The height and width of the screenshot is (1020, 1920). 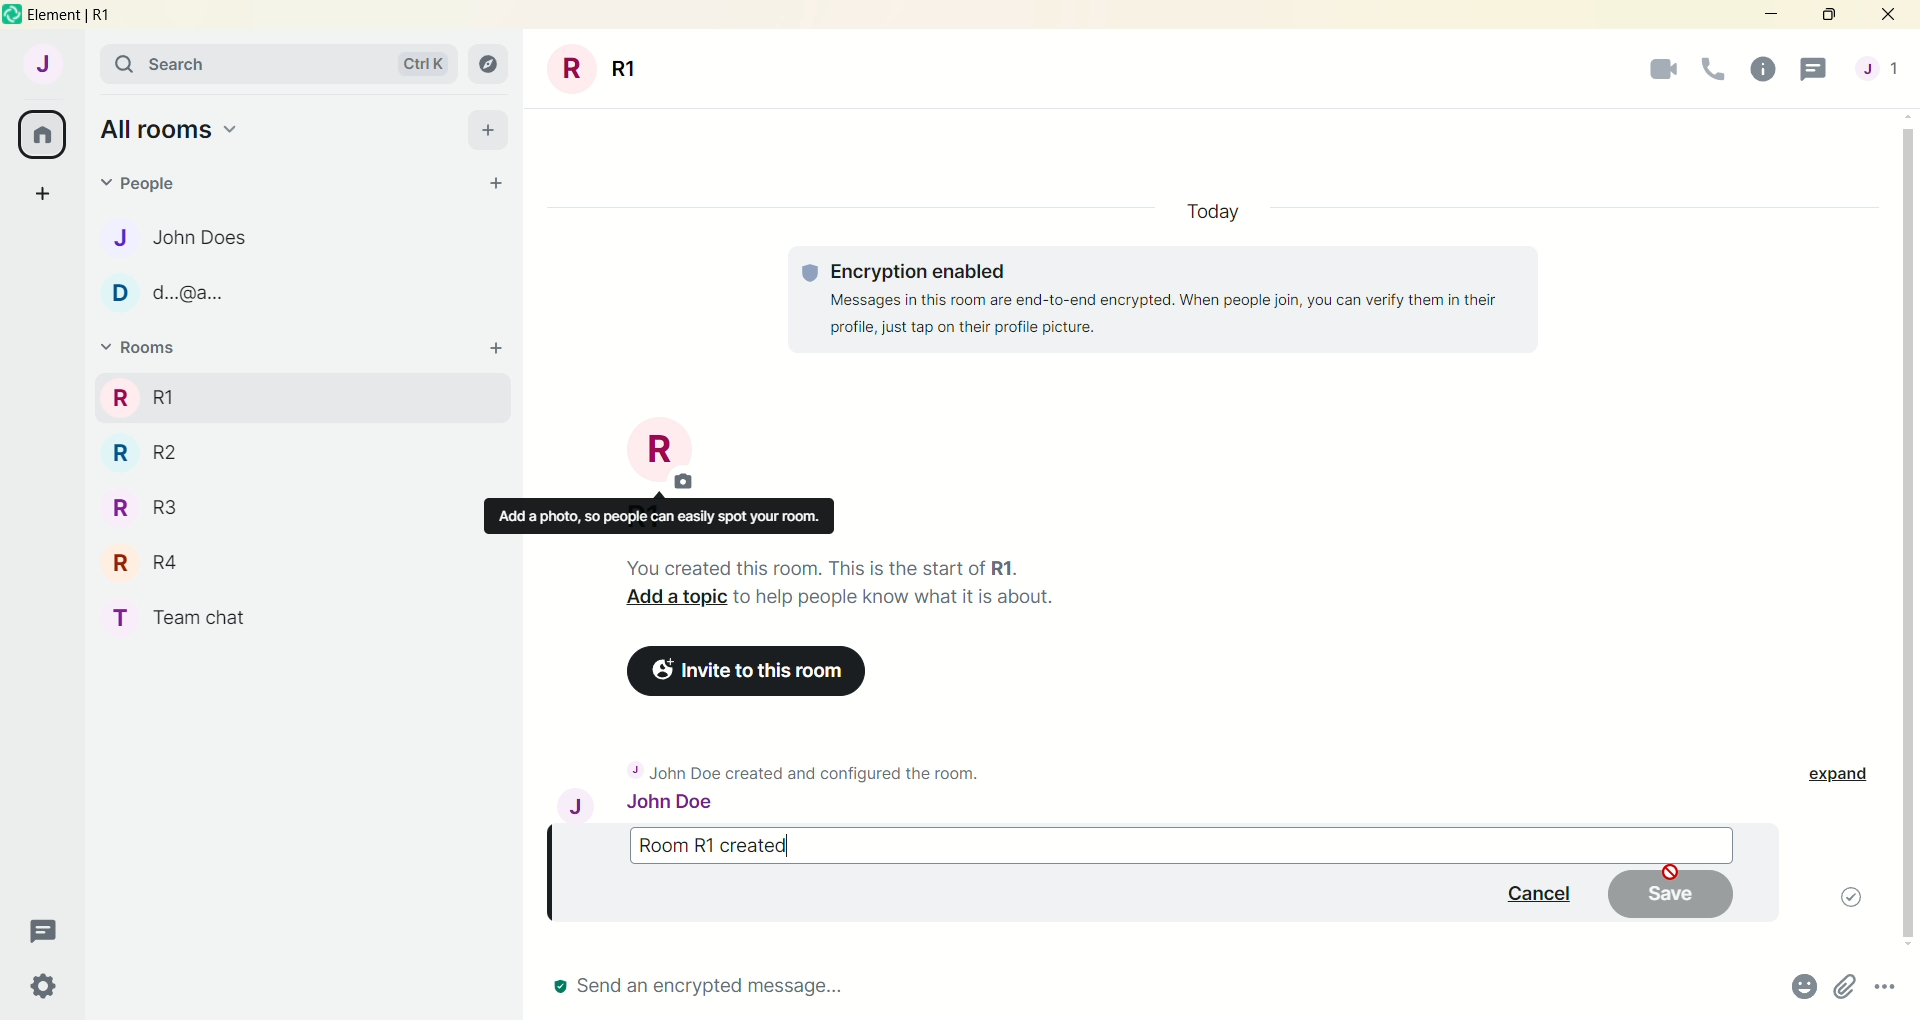 I want to click on save, so click(x=1671, y=895).